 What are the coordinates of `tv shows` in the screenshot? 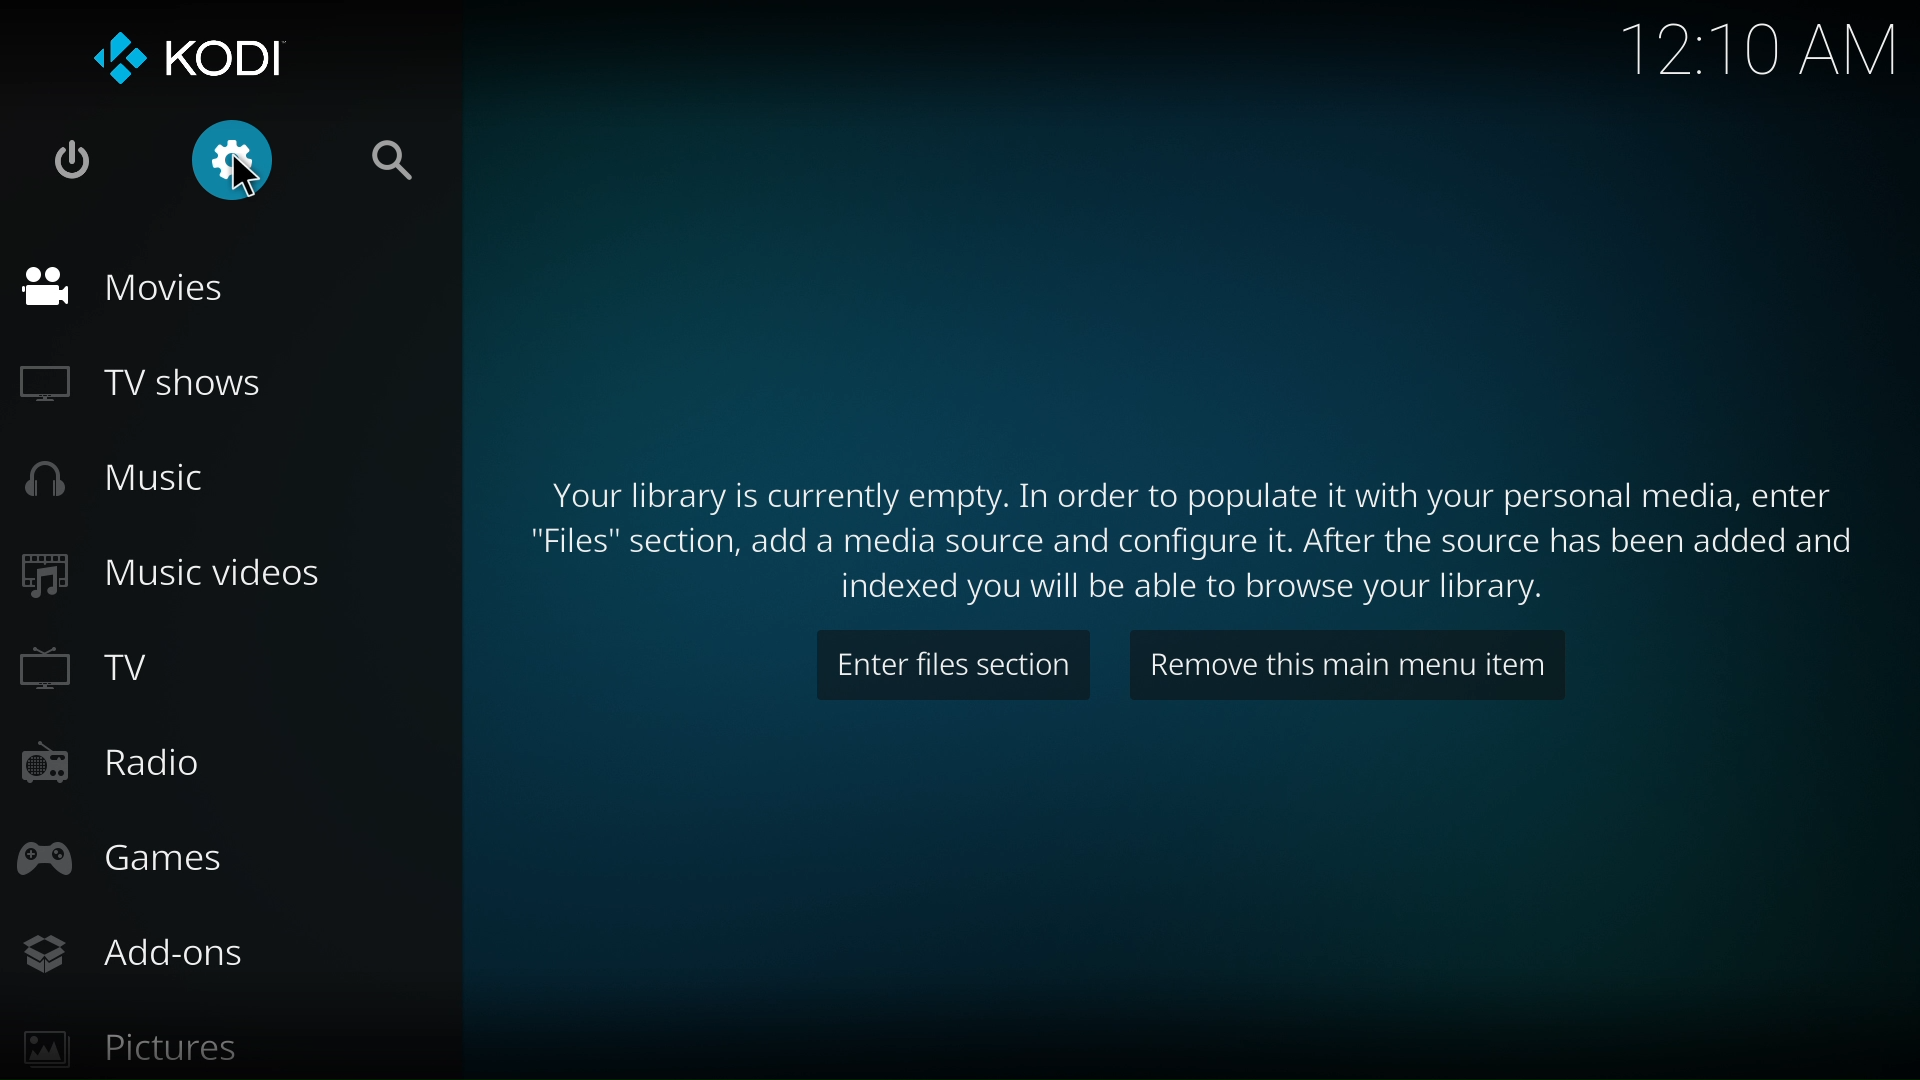 It's located at (142, 380).